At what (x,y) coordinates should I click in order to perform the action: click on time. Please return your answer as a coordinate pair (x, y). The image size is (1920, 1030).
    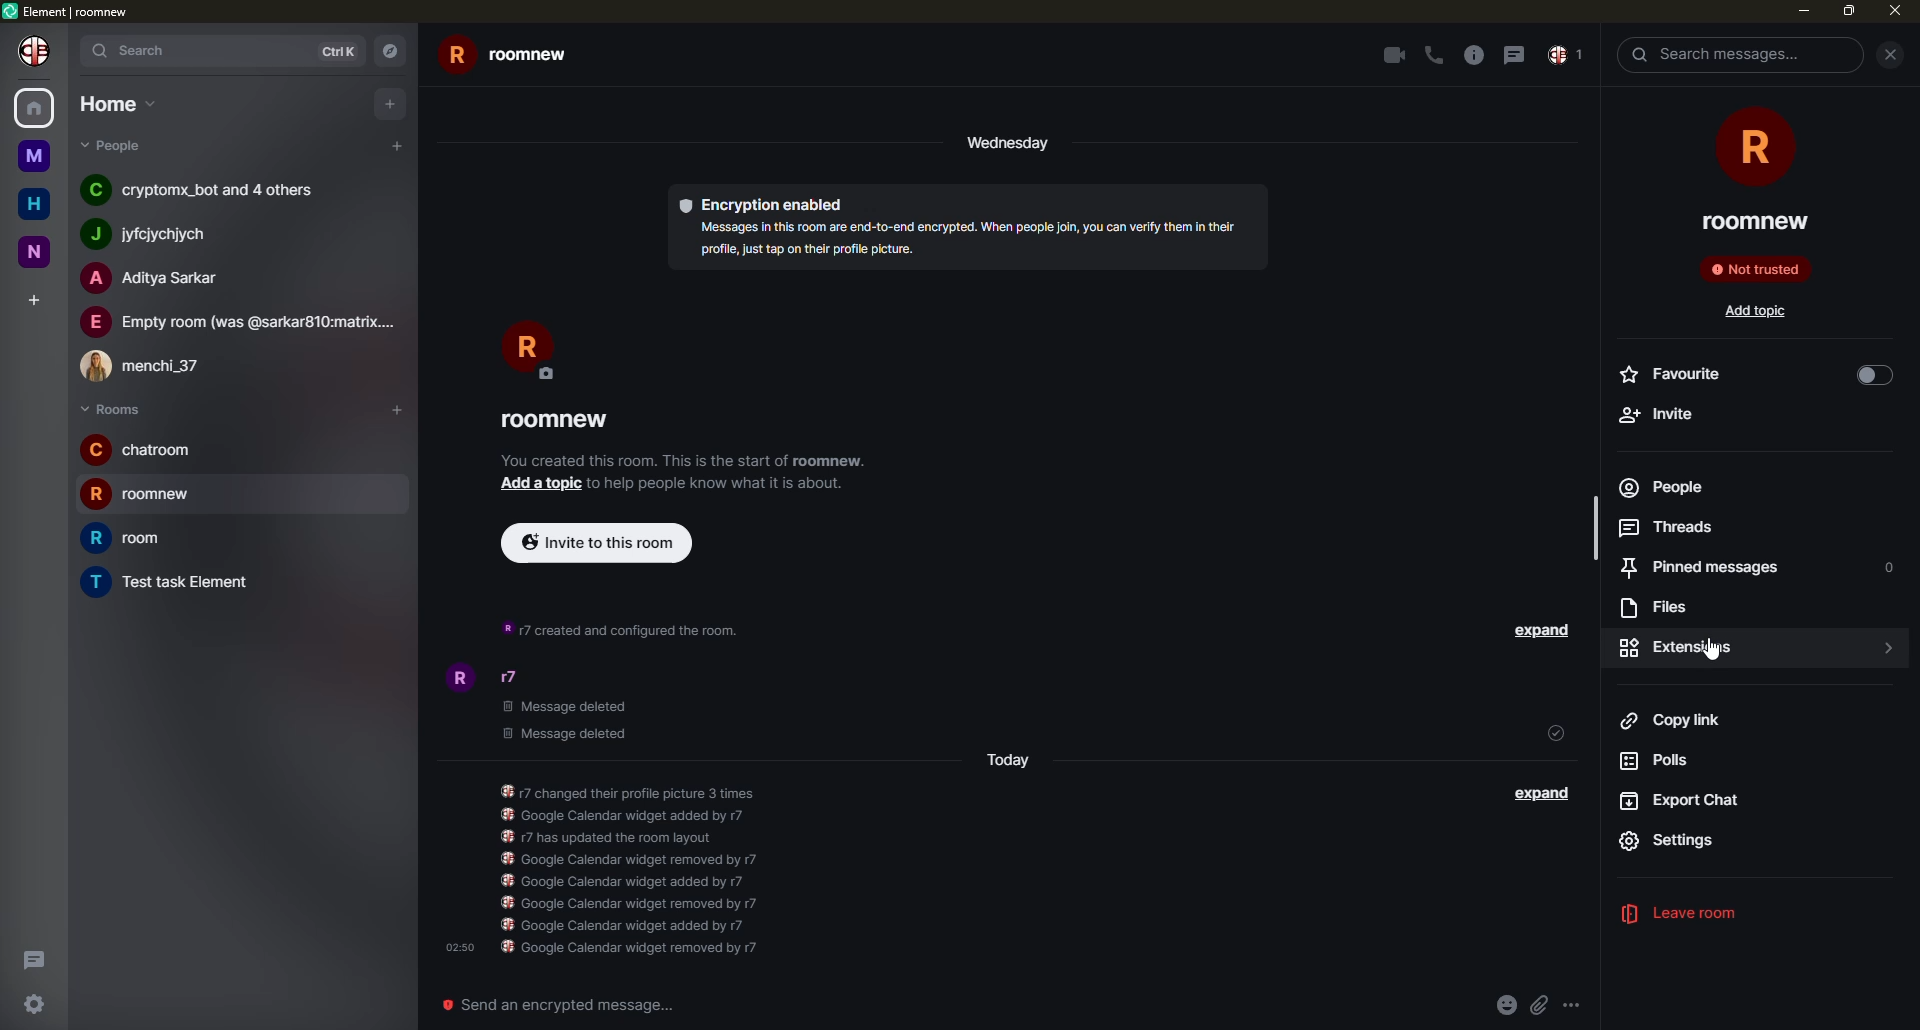
    Looking at the image, I should click on (456, 946).